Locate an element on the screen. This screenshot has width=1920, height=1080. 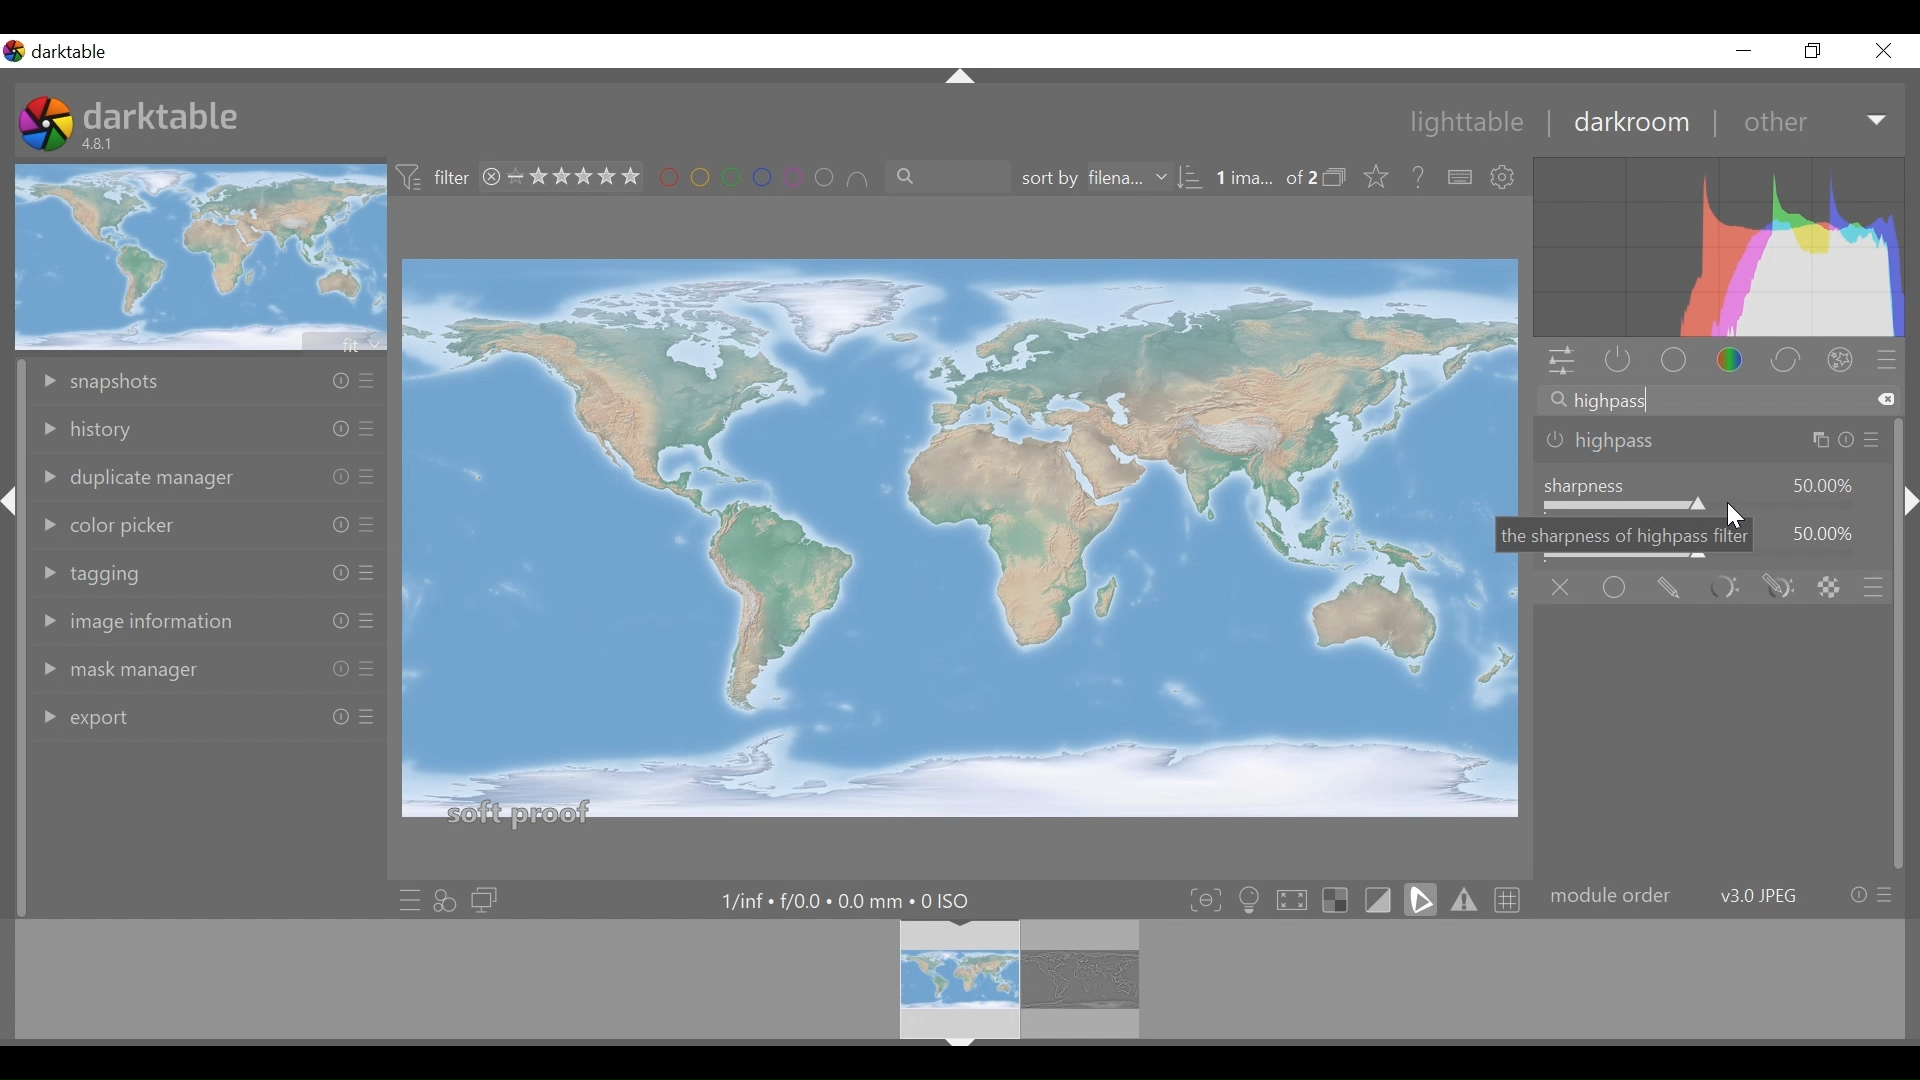
expand/collapse is located at coordinates (12, 504).